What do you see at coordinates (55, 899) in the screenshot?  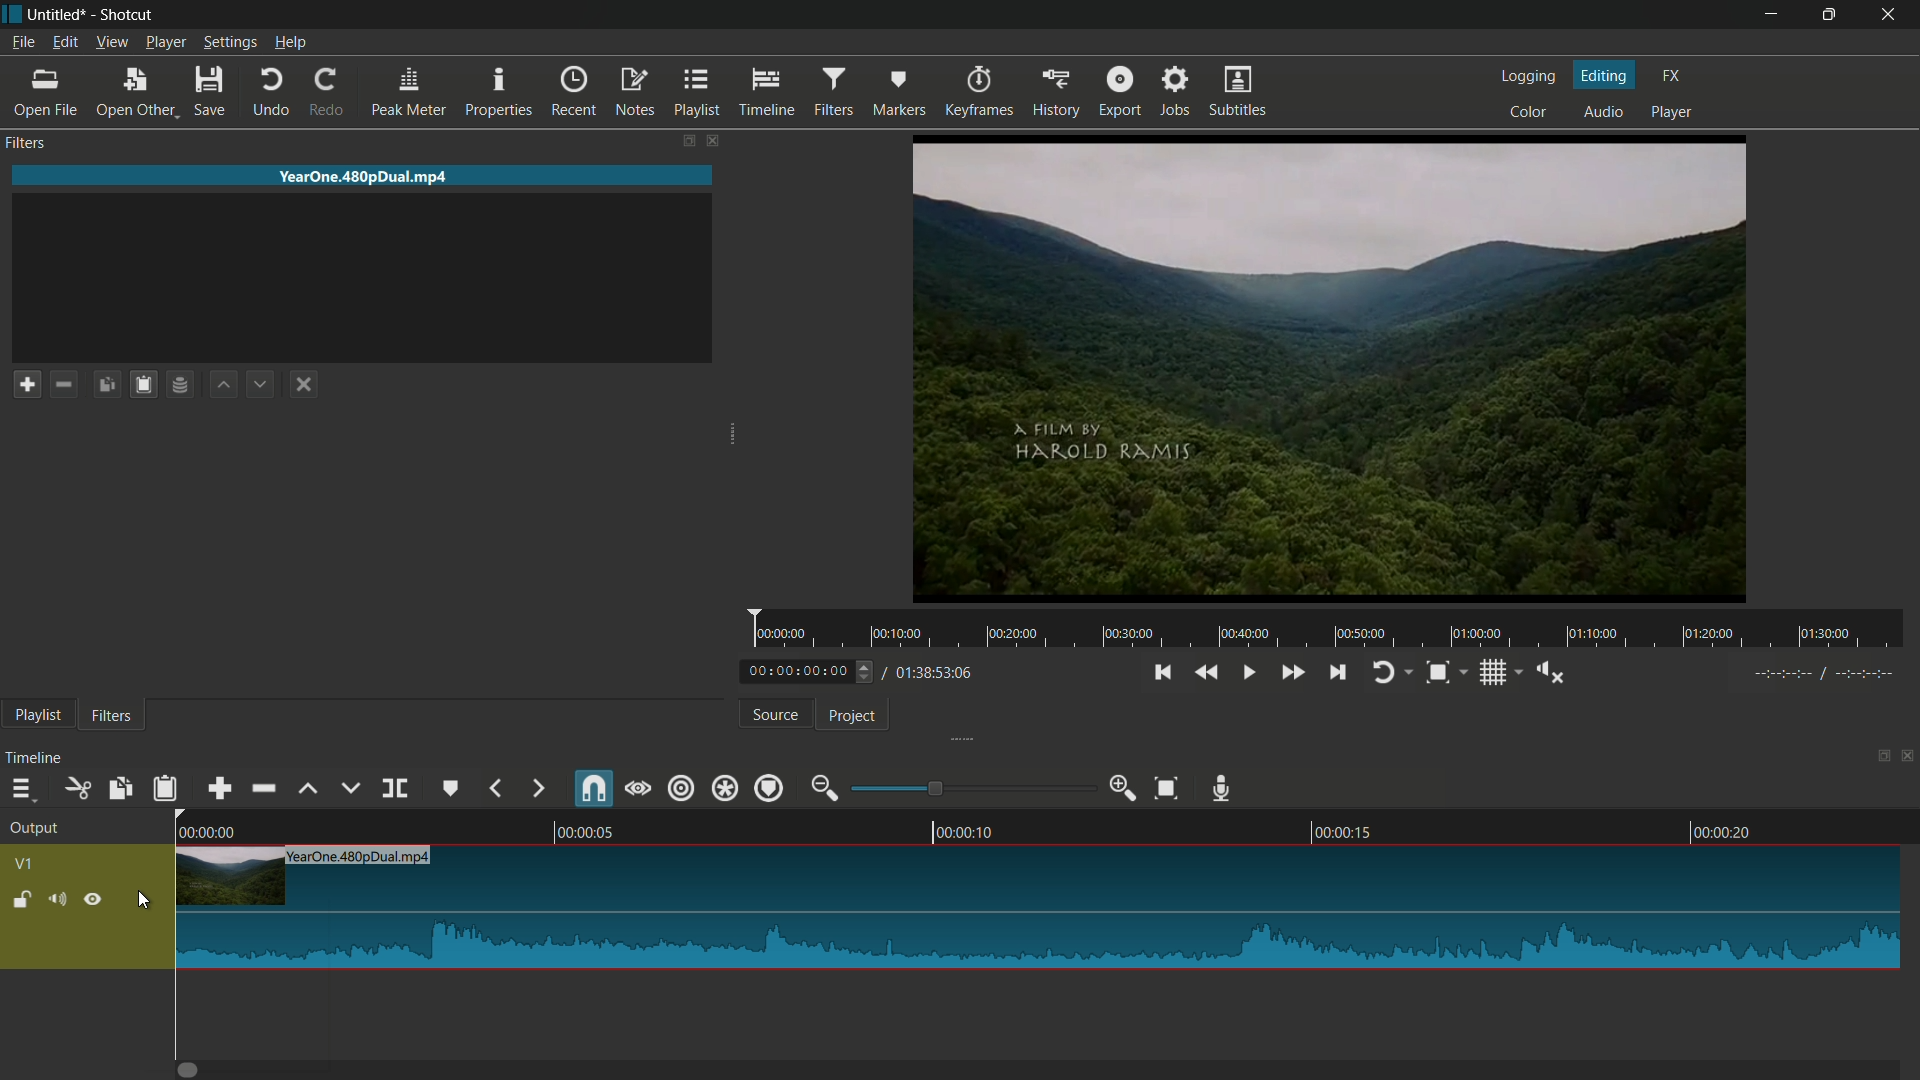 I see `mute` at bounding box center [55, 899].